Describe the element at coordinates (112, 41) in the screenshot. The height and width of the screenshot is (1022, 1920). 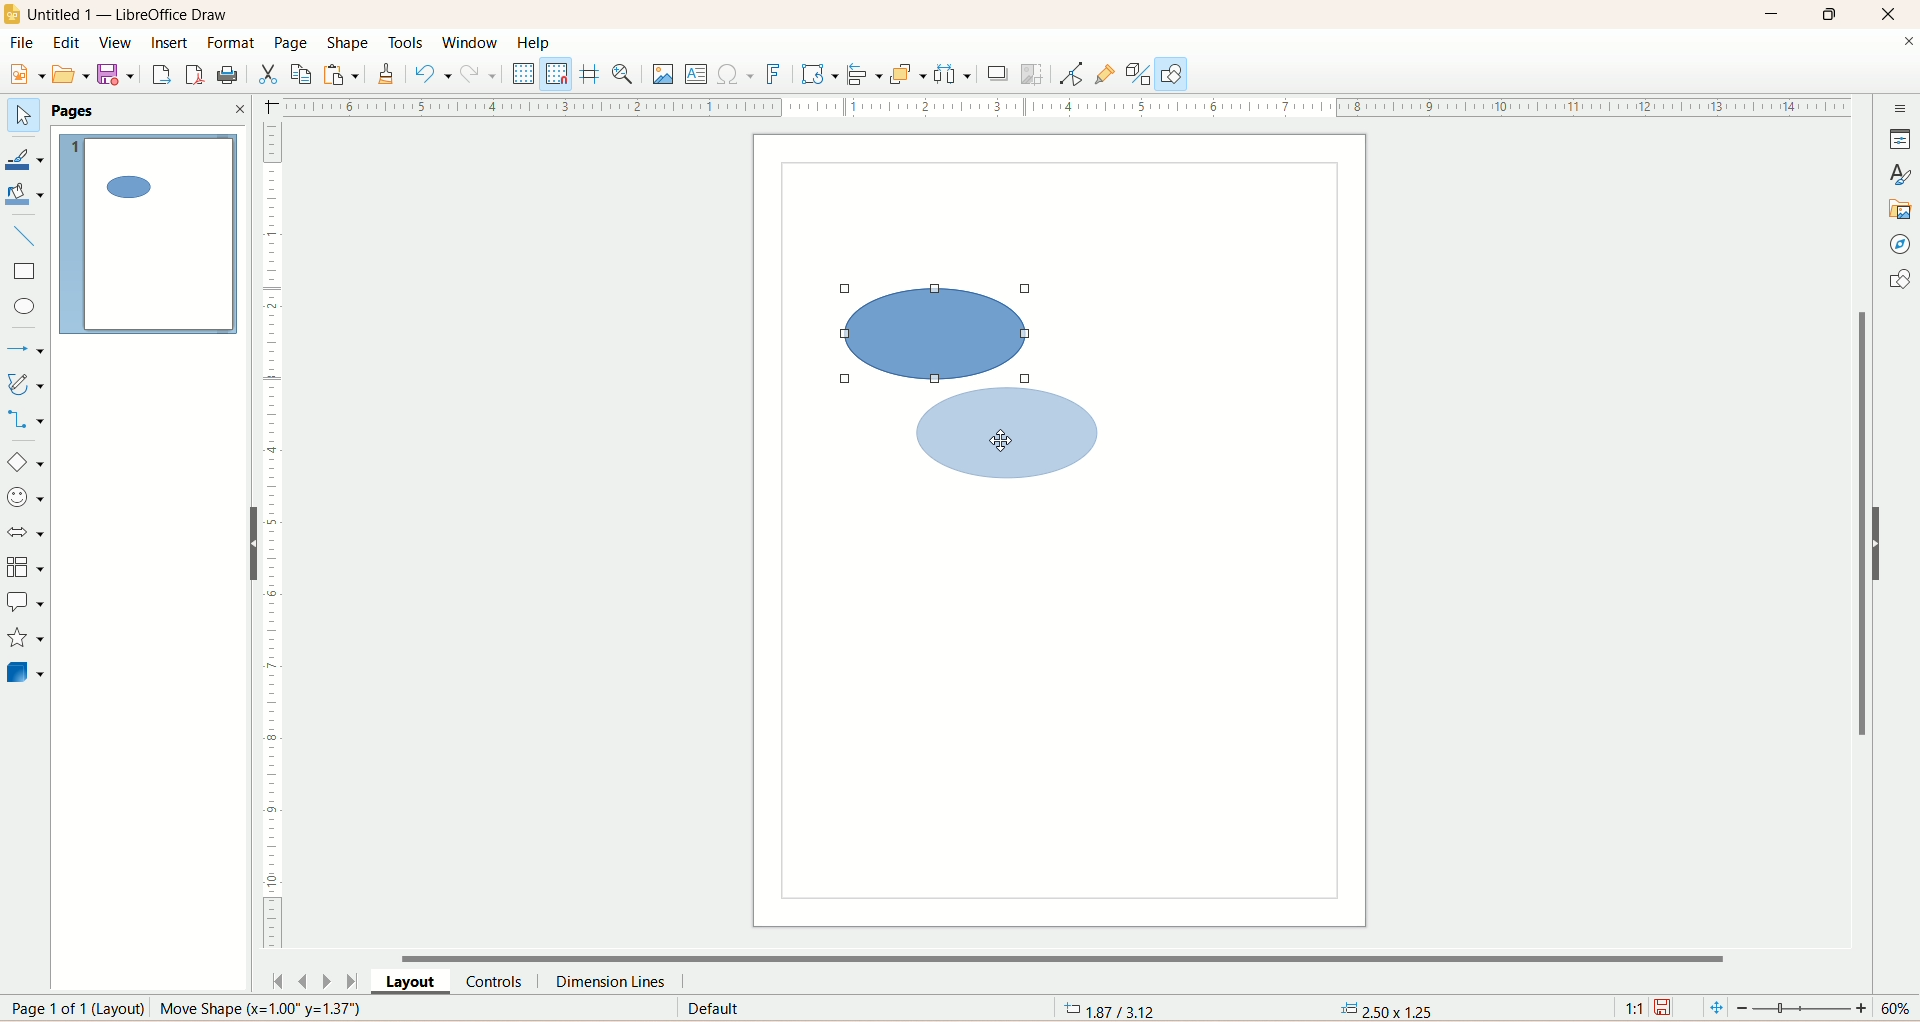
I see `view` at that location.